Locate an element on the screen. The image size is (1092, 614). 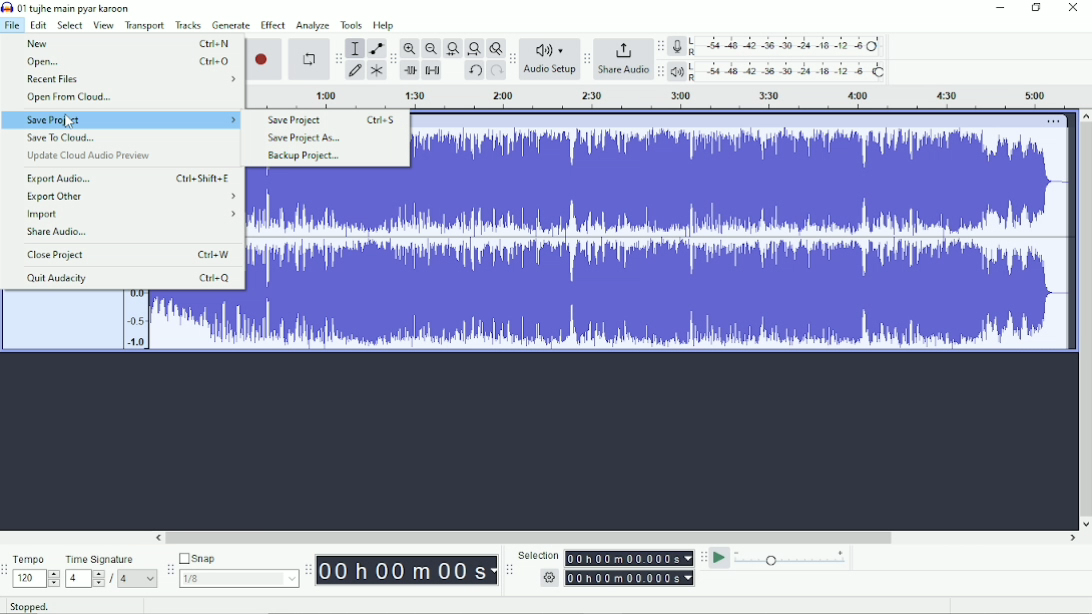
Stopped is located at coordinates (35, 607).